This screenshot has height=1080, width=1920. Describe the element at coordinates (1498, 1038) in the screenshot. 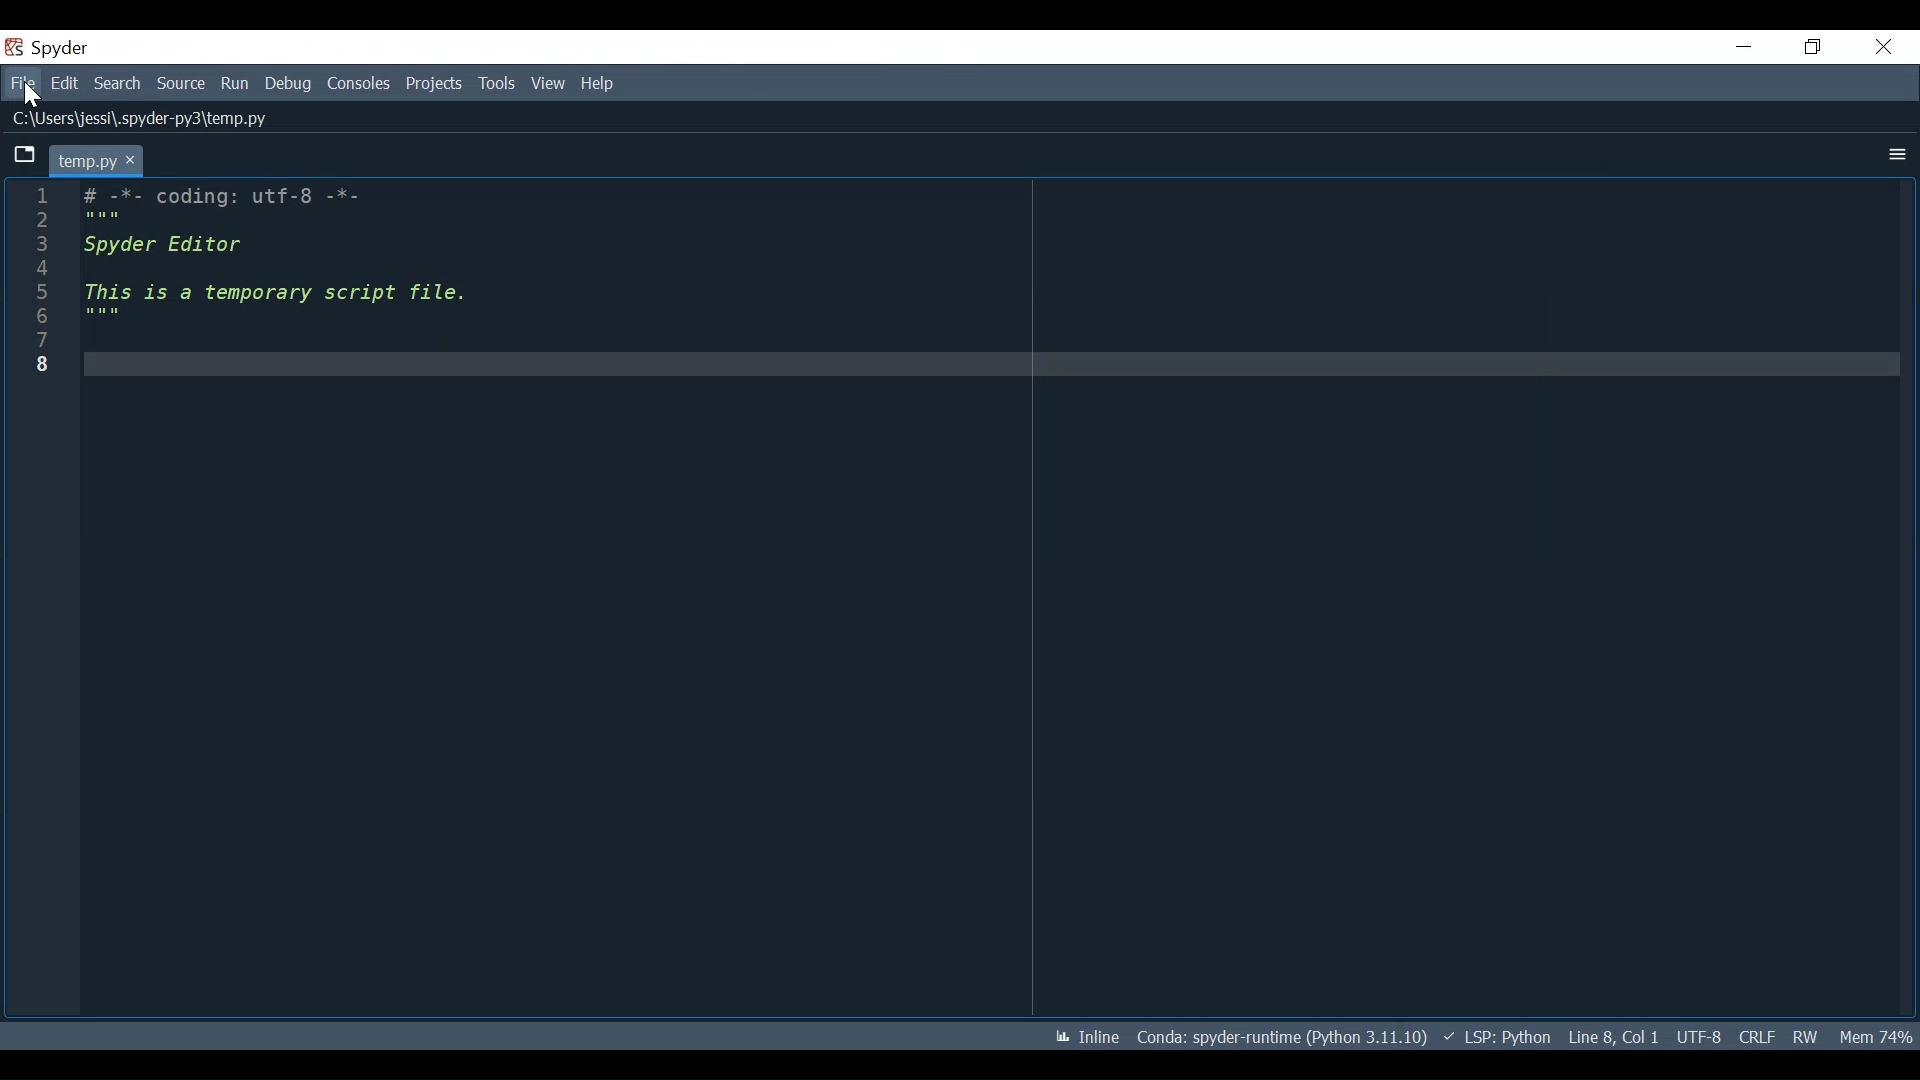

I see `LSP: Python` at that location.